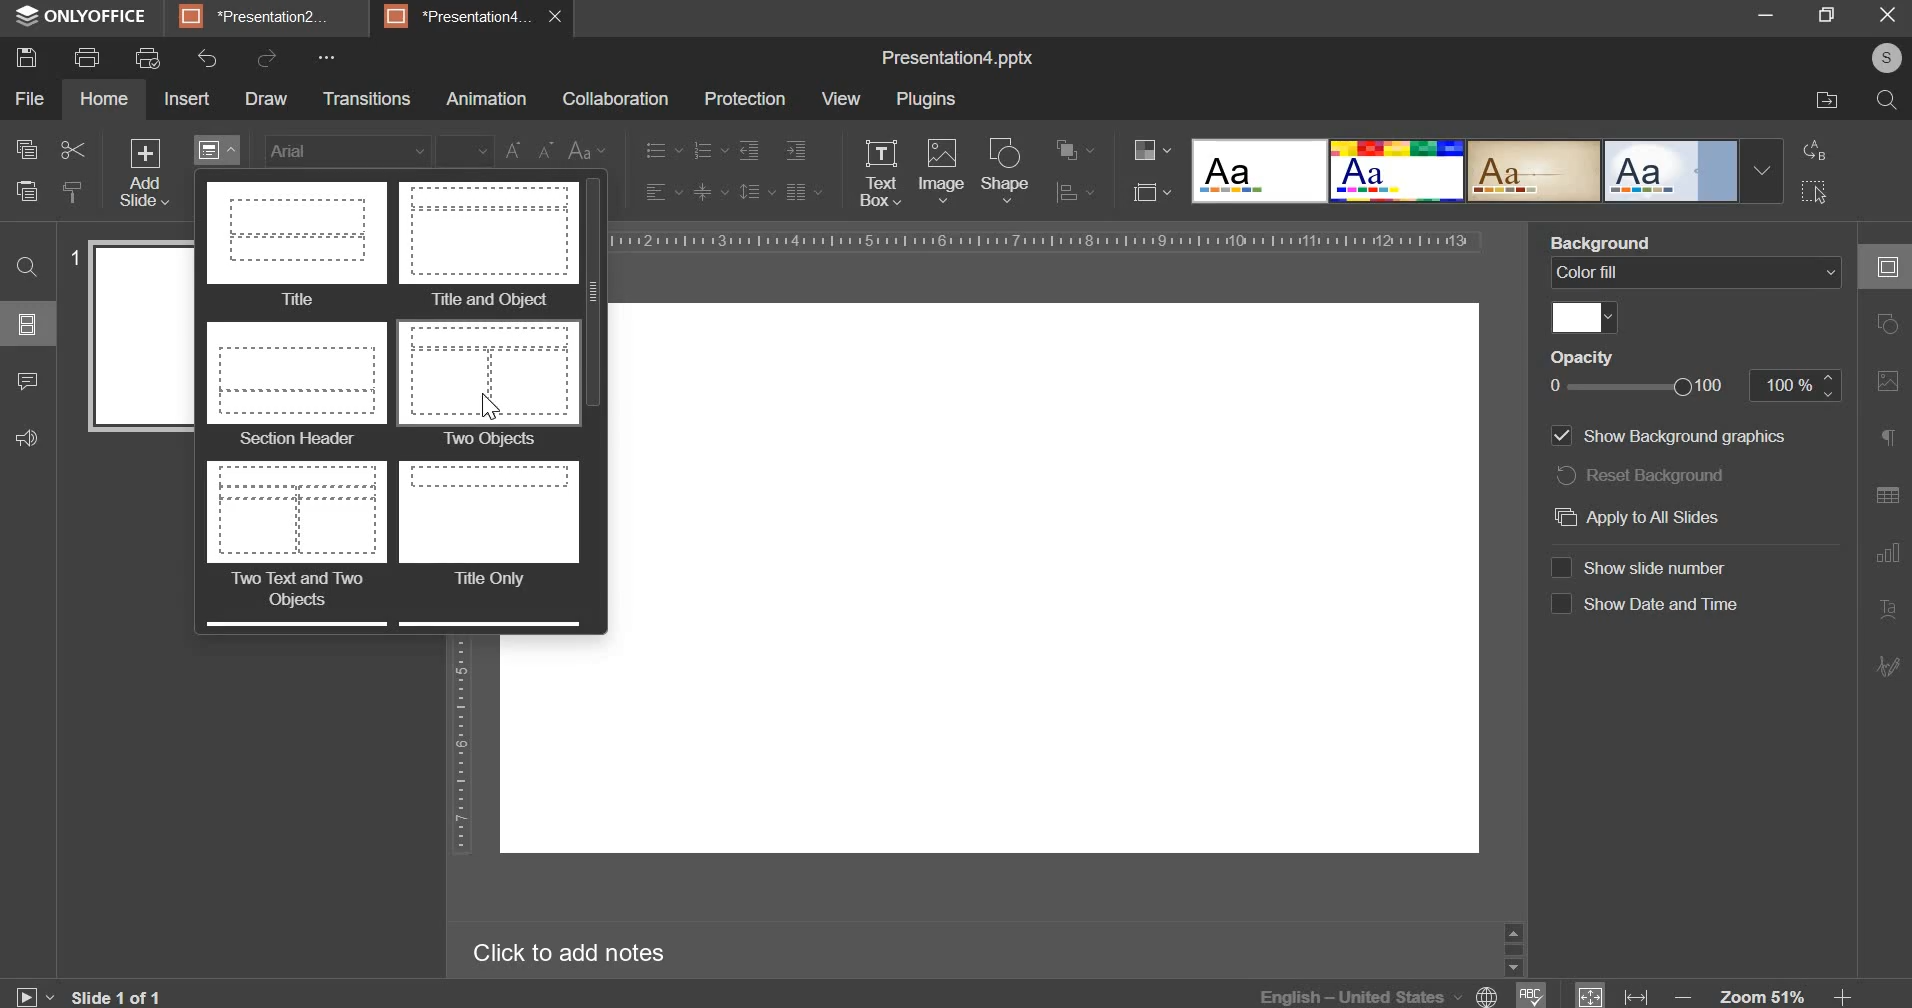  What do you see at coordinates (802, 190) in the screenshot?
I see `paragraph setting` at bounding box center [802, 190].